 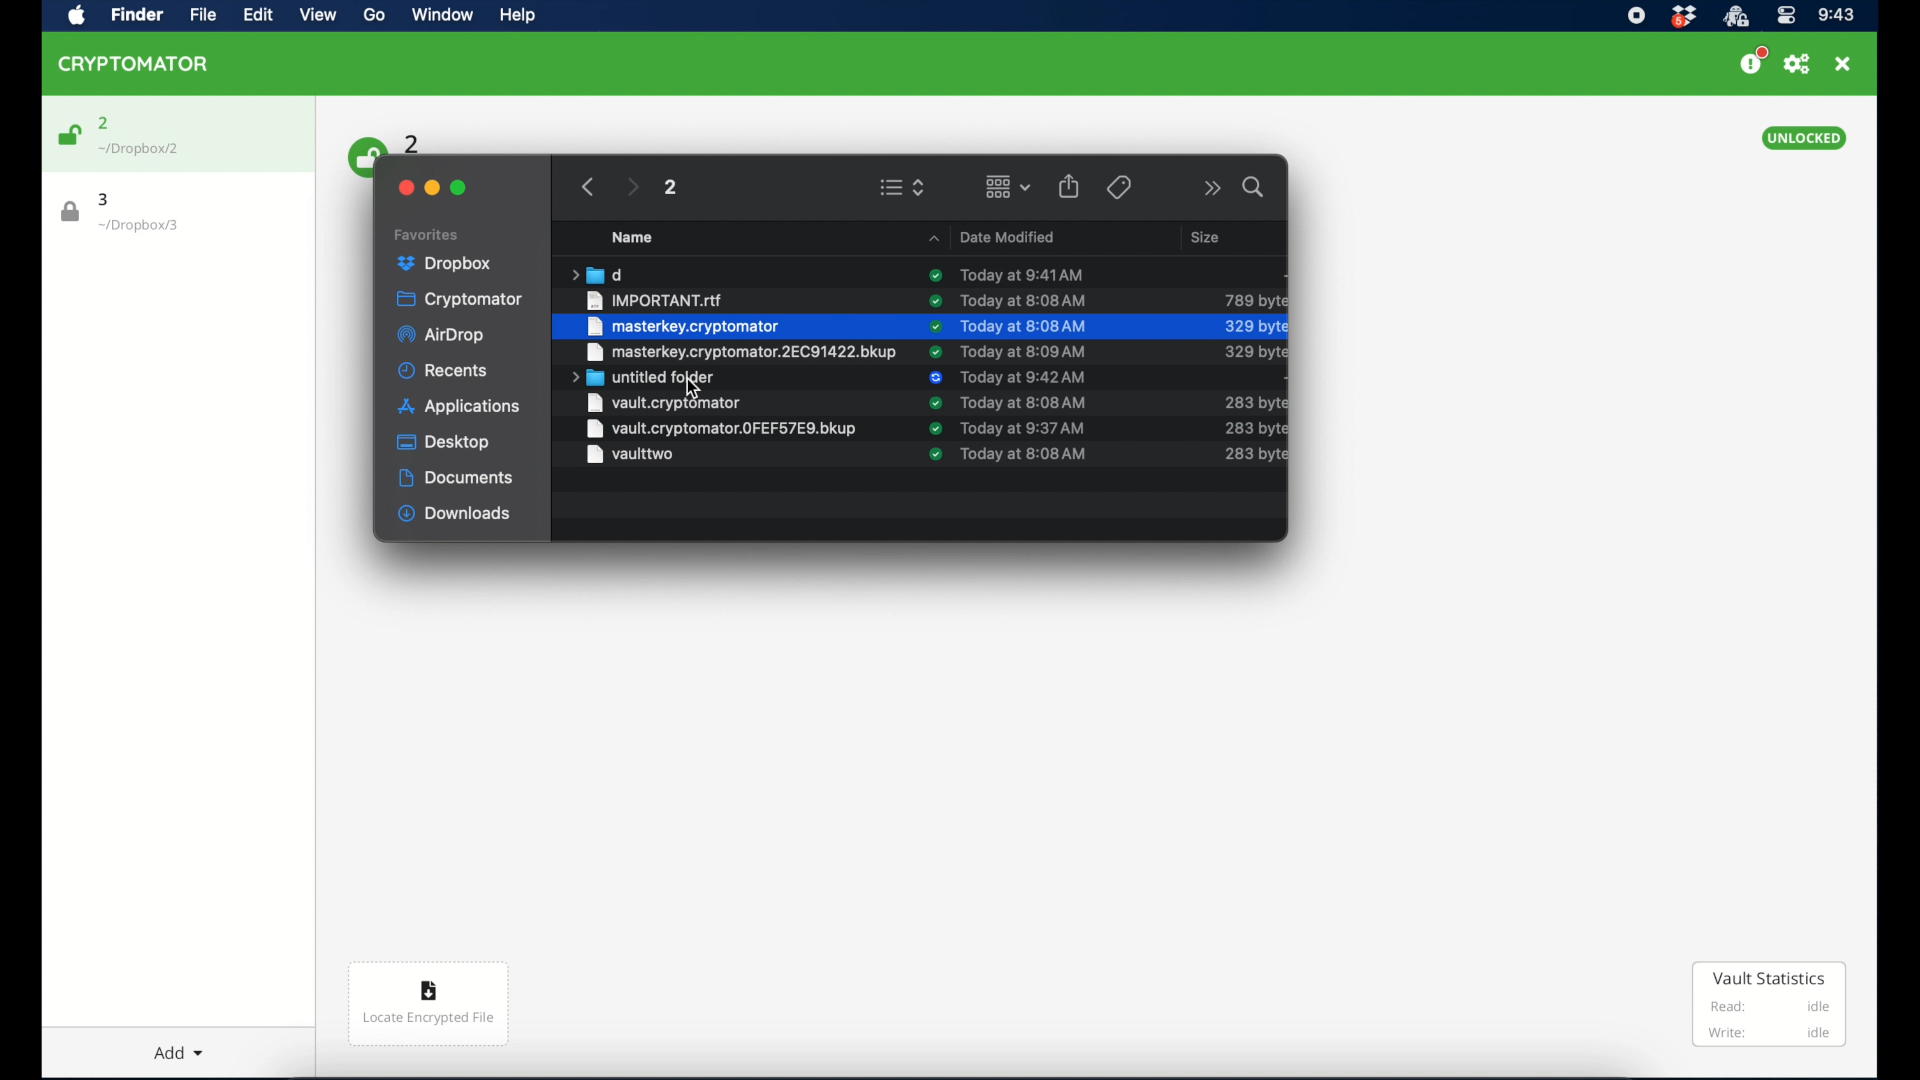 What do you see at coordinates (427, 235) in the screenshot?
I see `favorites` at bounding box center [427, 235].